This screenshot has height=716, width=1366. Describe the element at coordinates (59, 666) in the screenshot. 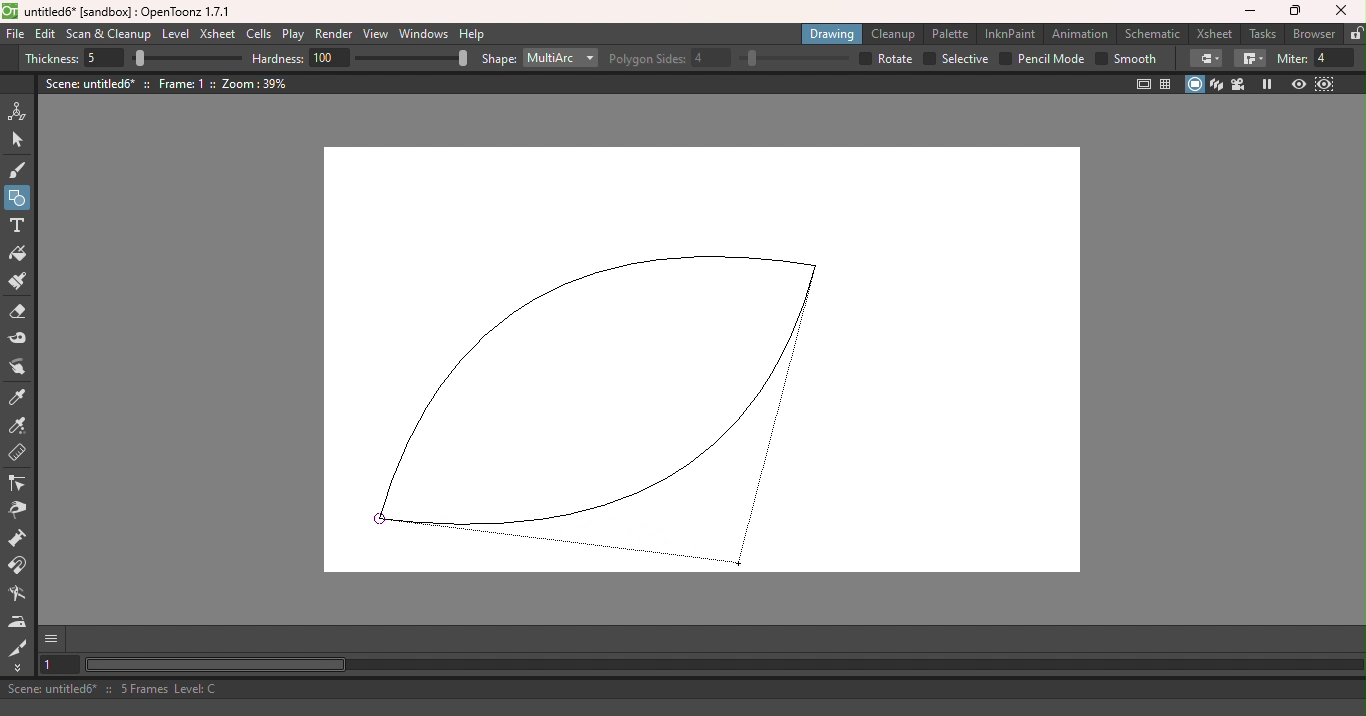

I see `Set the current frame` at that location.